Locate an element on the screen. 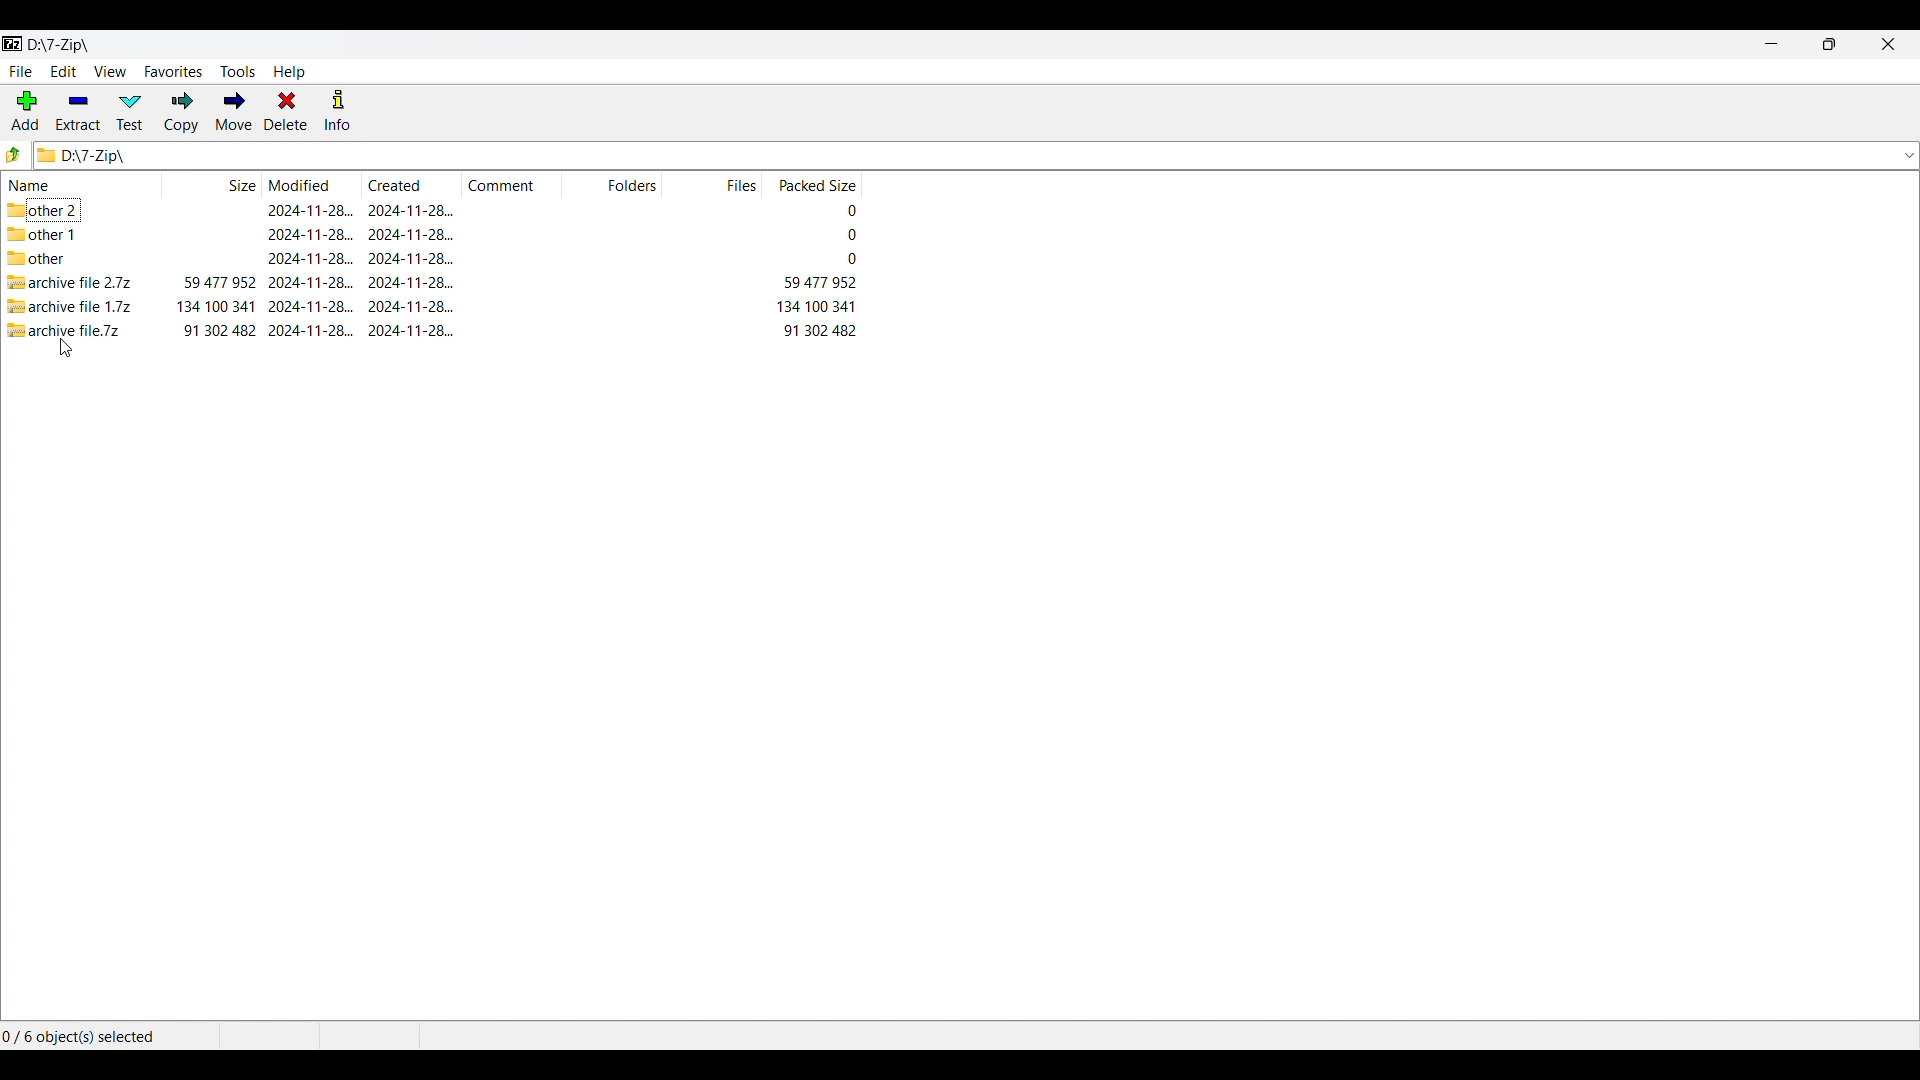 Image resolution: width=1920 pixels, height=1080 pixels. Tools menu is located at coordinates (238, 72).